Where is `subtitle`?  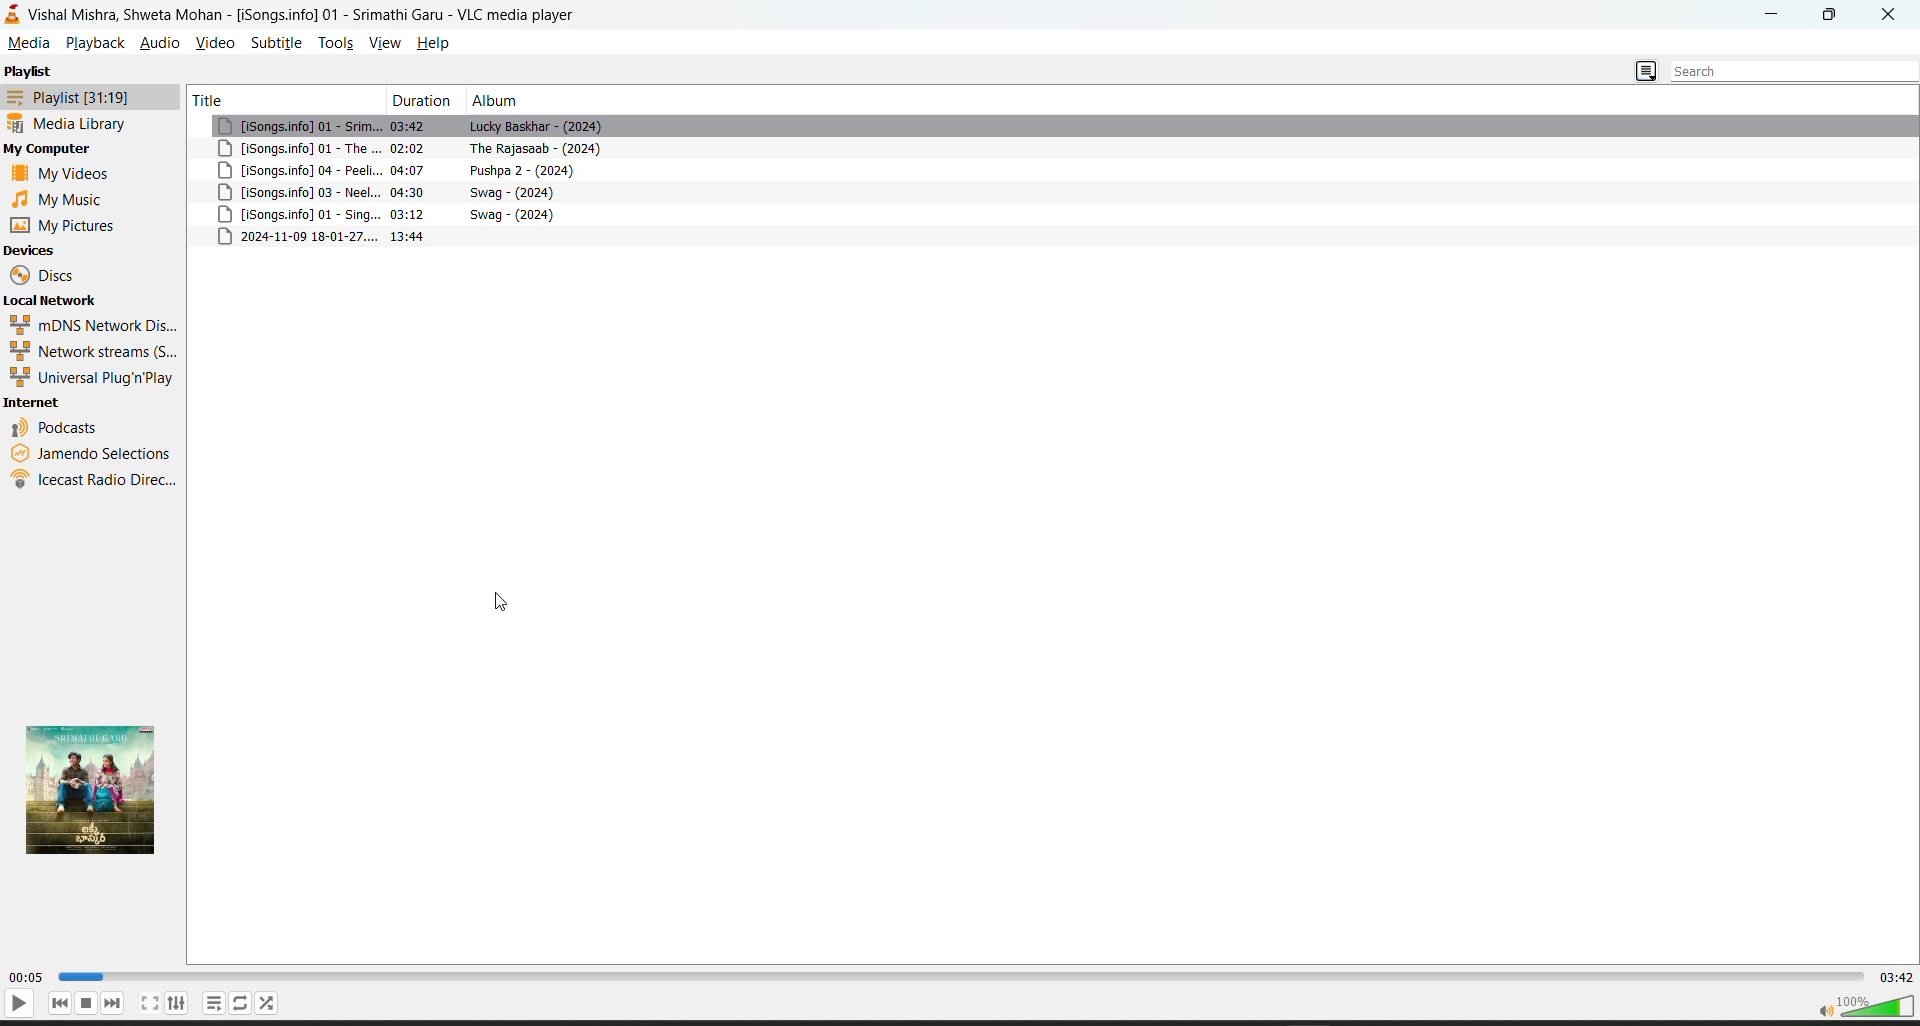 subtitle is located at coordinates (271, 43).